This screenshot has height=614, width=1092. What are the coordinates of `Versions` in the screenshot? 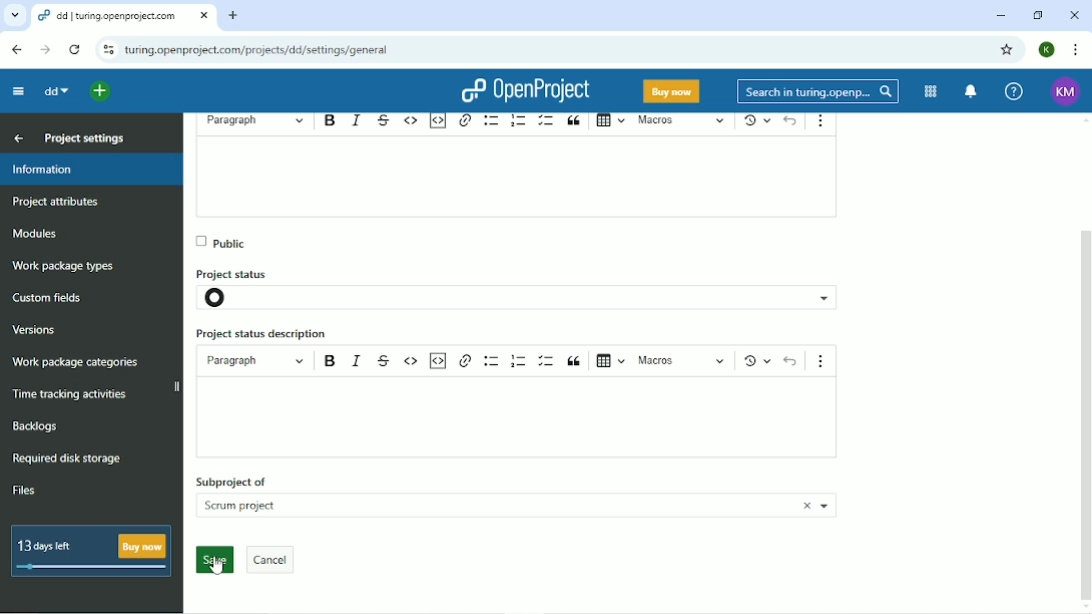 It's located at (34, 331).